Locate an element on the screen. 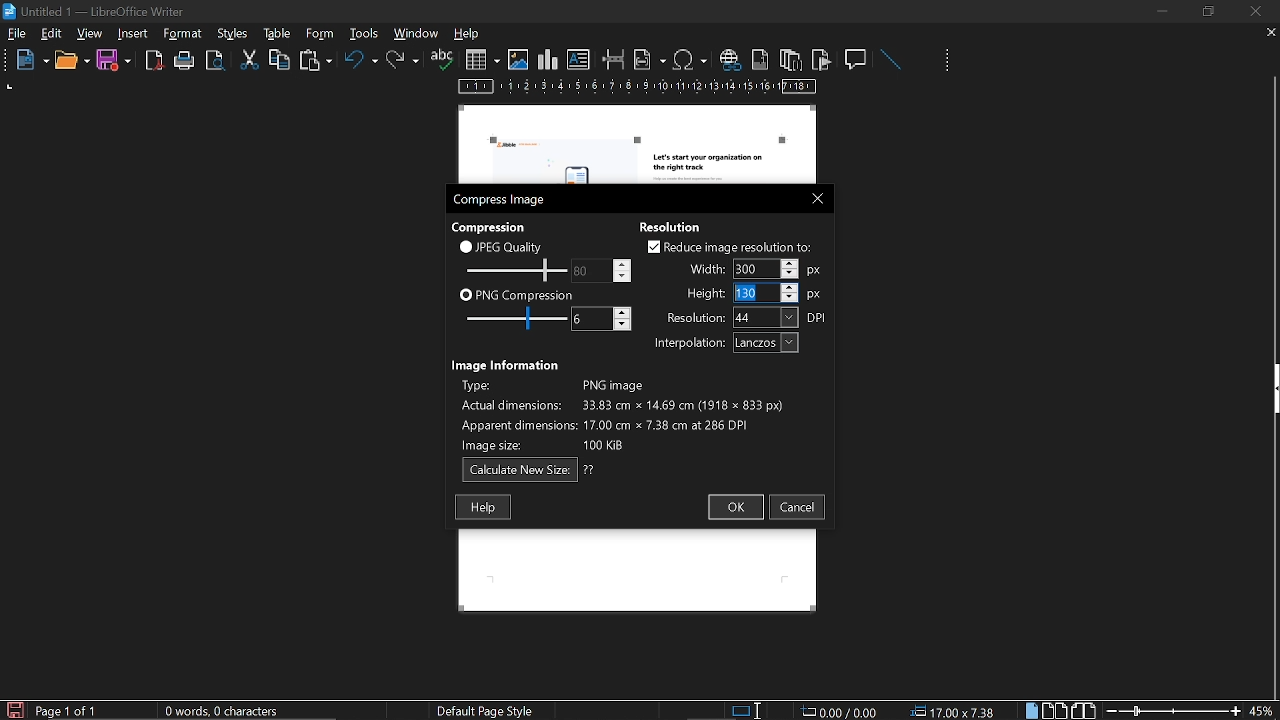 The width and height of the screenshot is (1280, 720). insert endnote is located at coordinates (790, 59).